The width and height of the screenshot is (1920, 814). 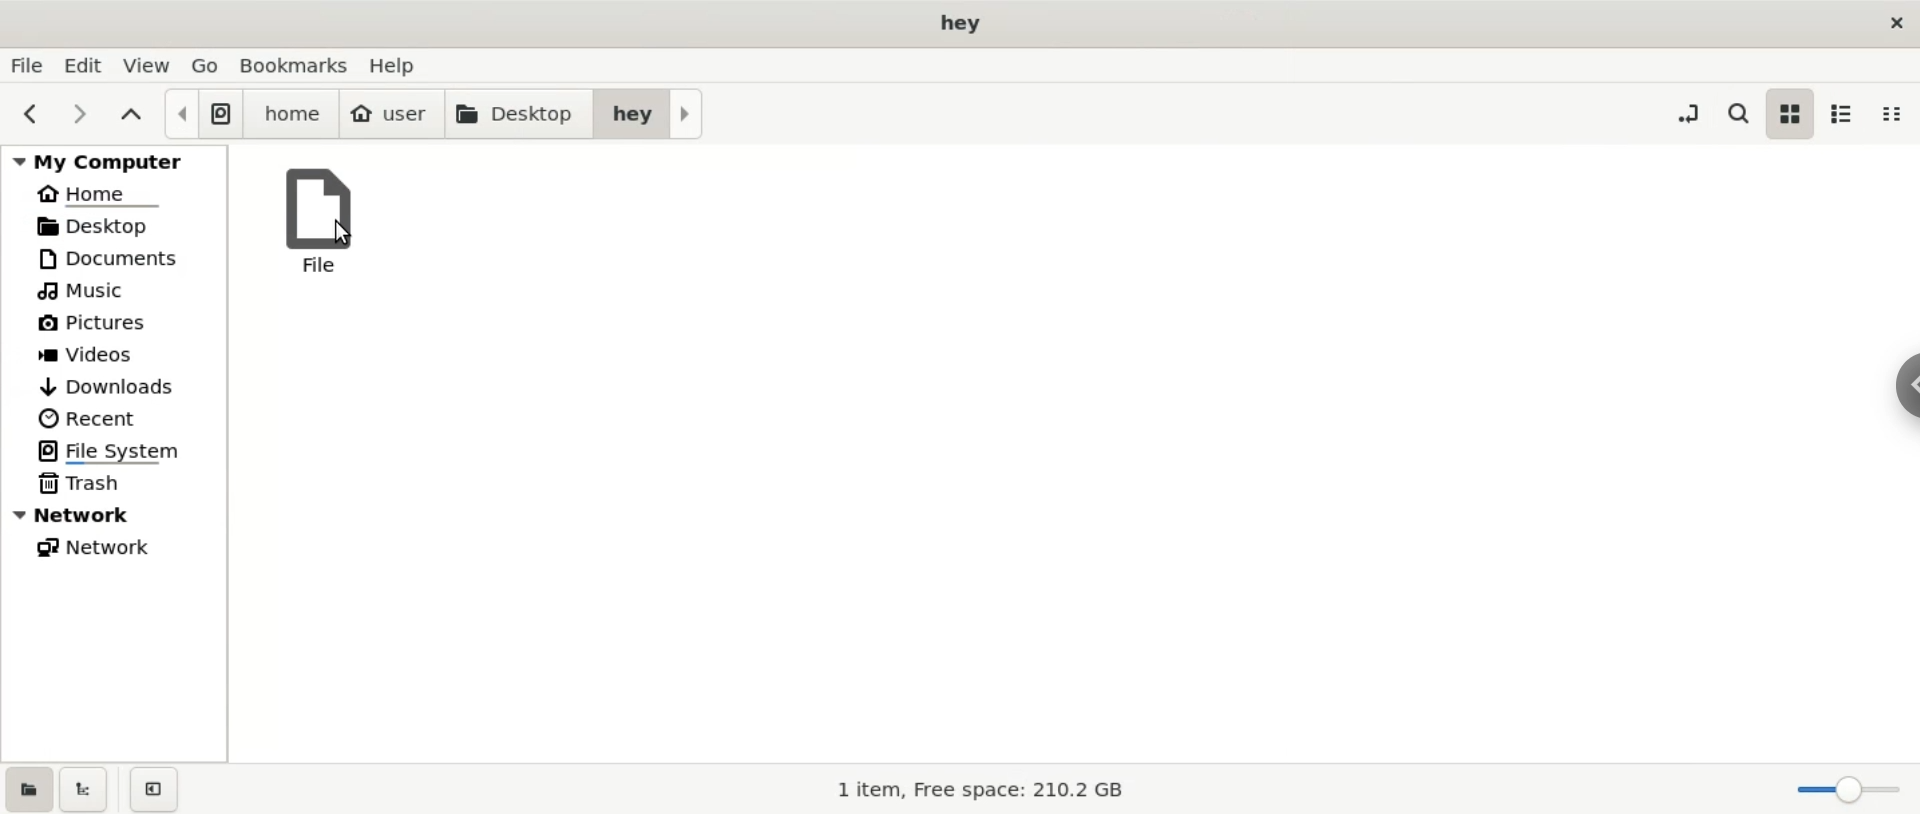 I want to click on hey folders, so click(x=649, y=113).